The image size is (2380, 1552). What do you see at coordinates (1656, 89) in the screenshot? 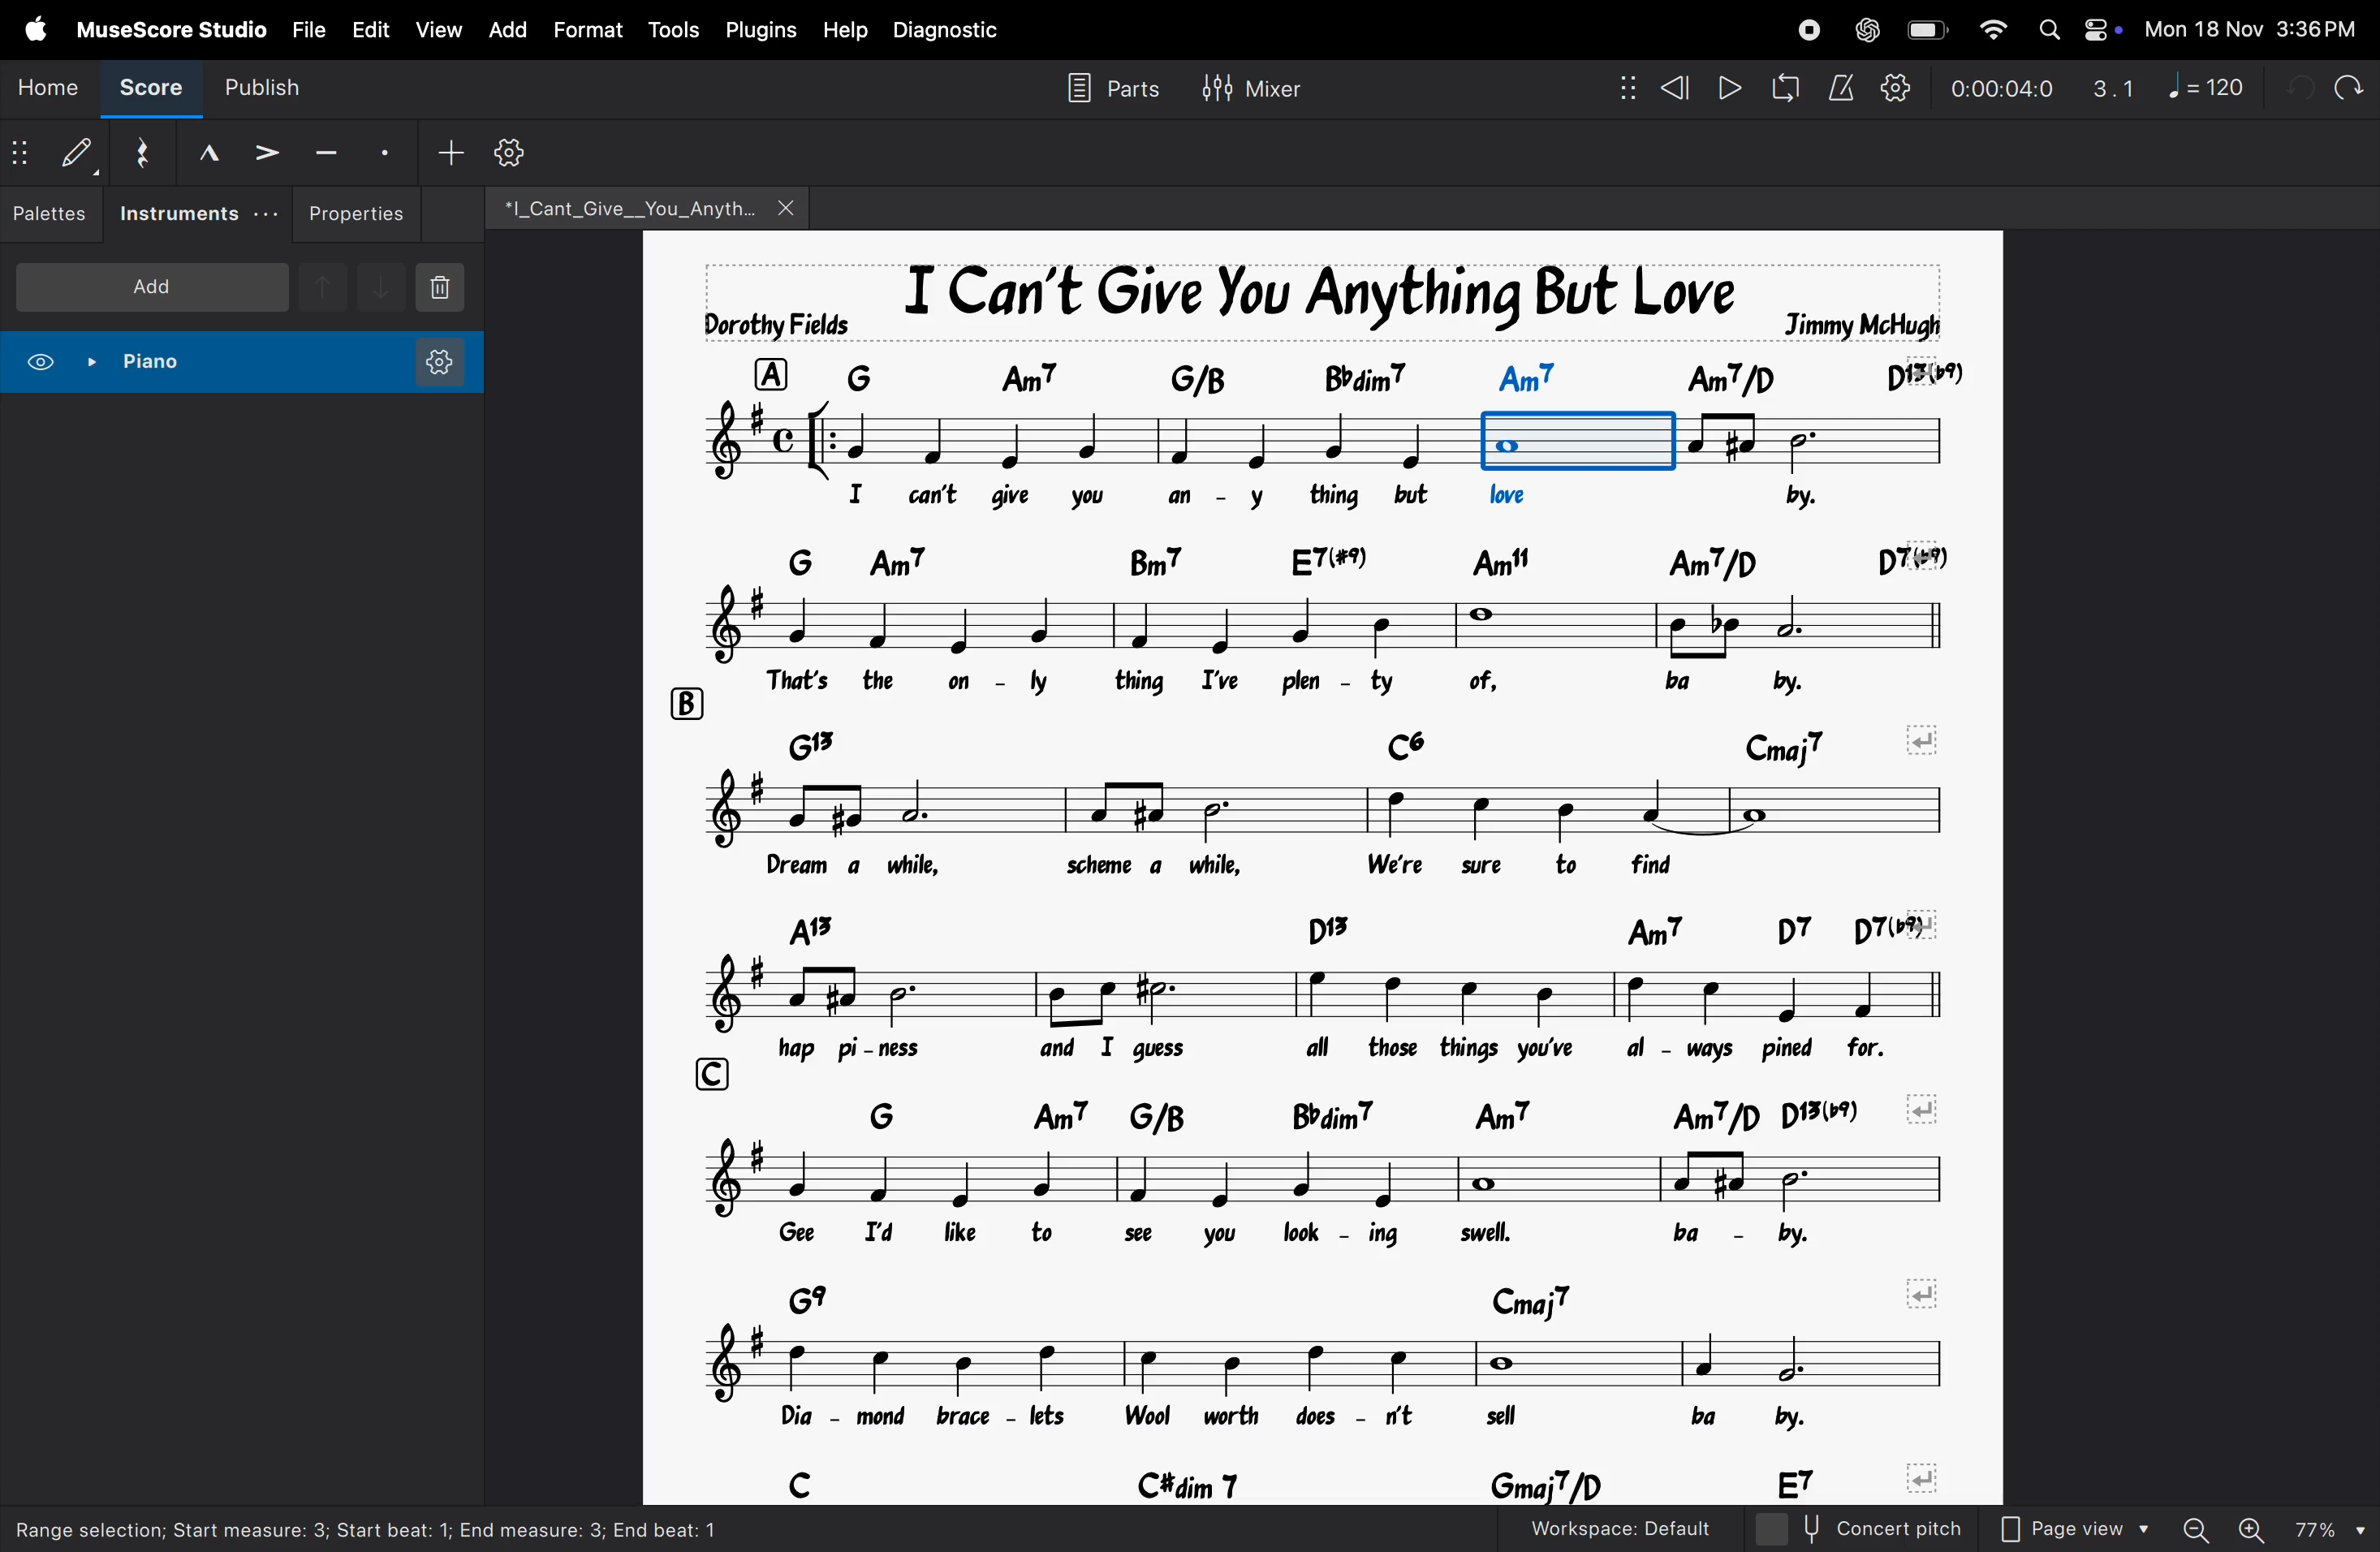
I see `rewind` at bounding box center [1656, 89].